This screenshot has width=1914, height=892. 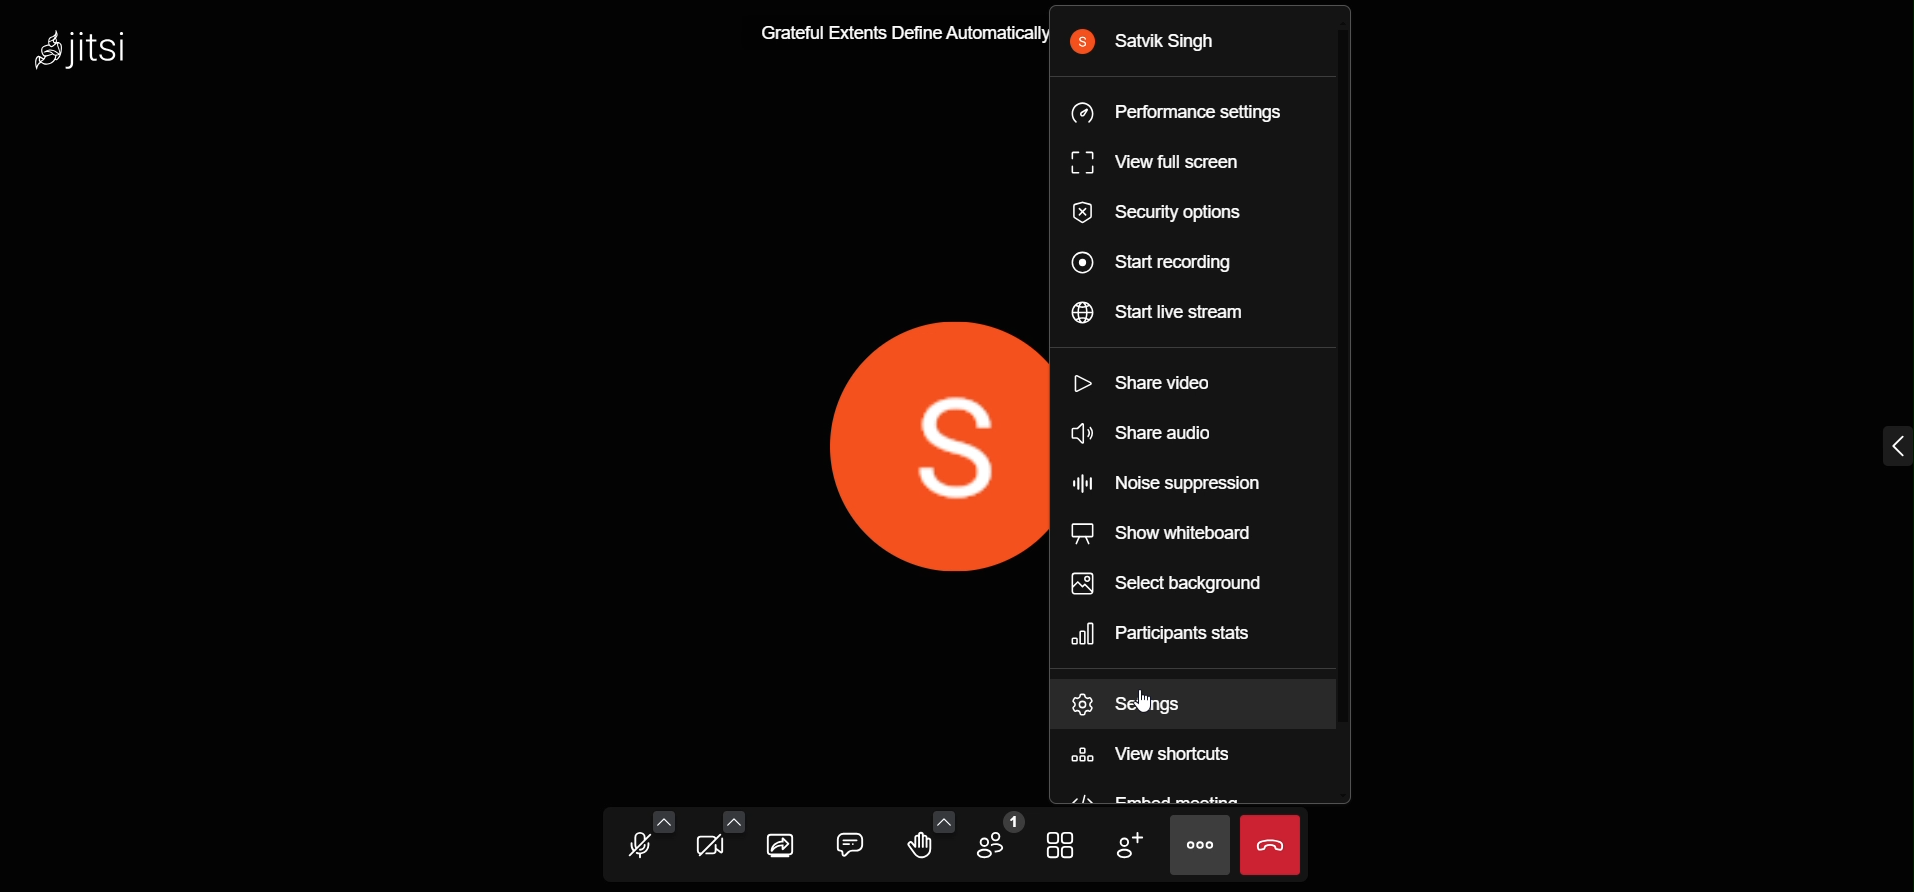 What do you see at coordinates (1166, 217) in the screenshot?
I see `security options` at bounding box center [1166, 217].